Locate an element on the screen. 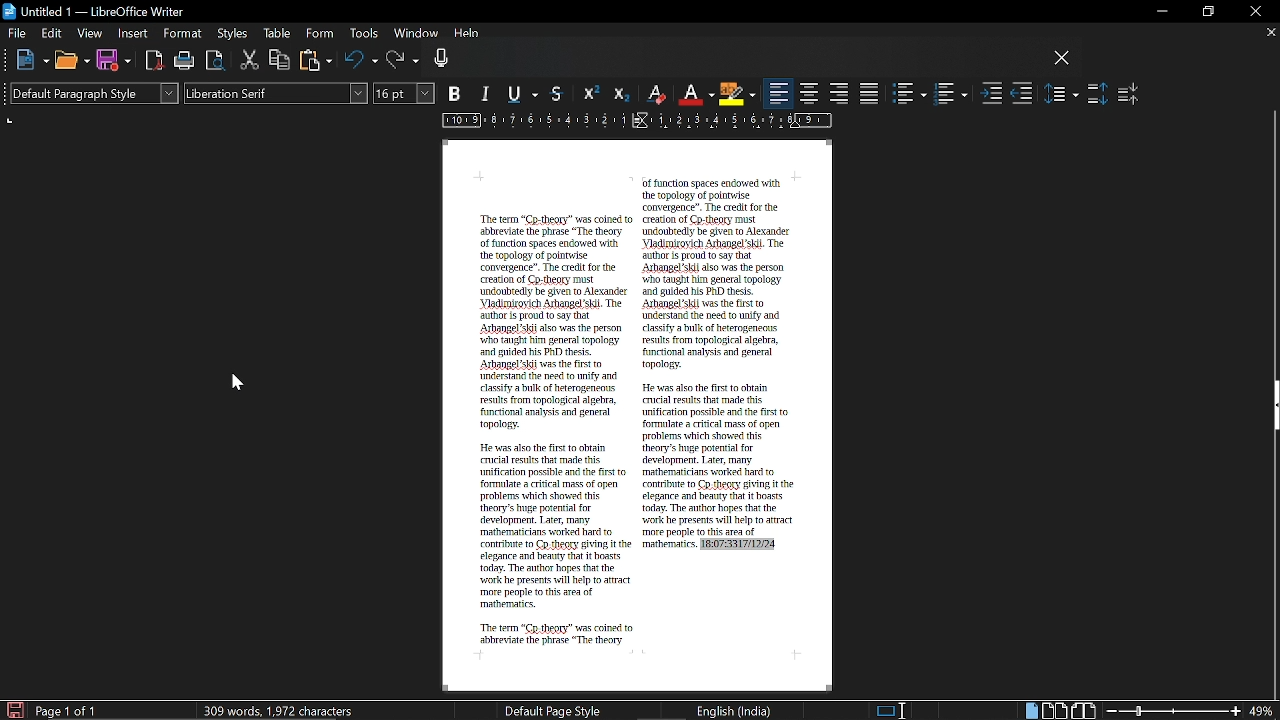 Image resolution: width=1280 pixels, height=720 pixels. Increase paragraph spacing is located at coordinates (1097, 94).